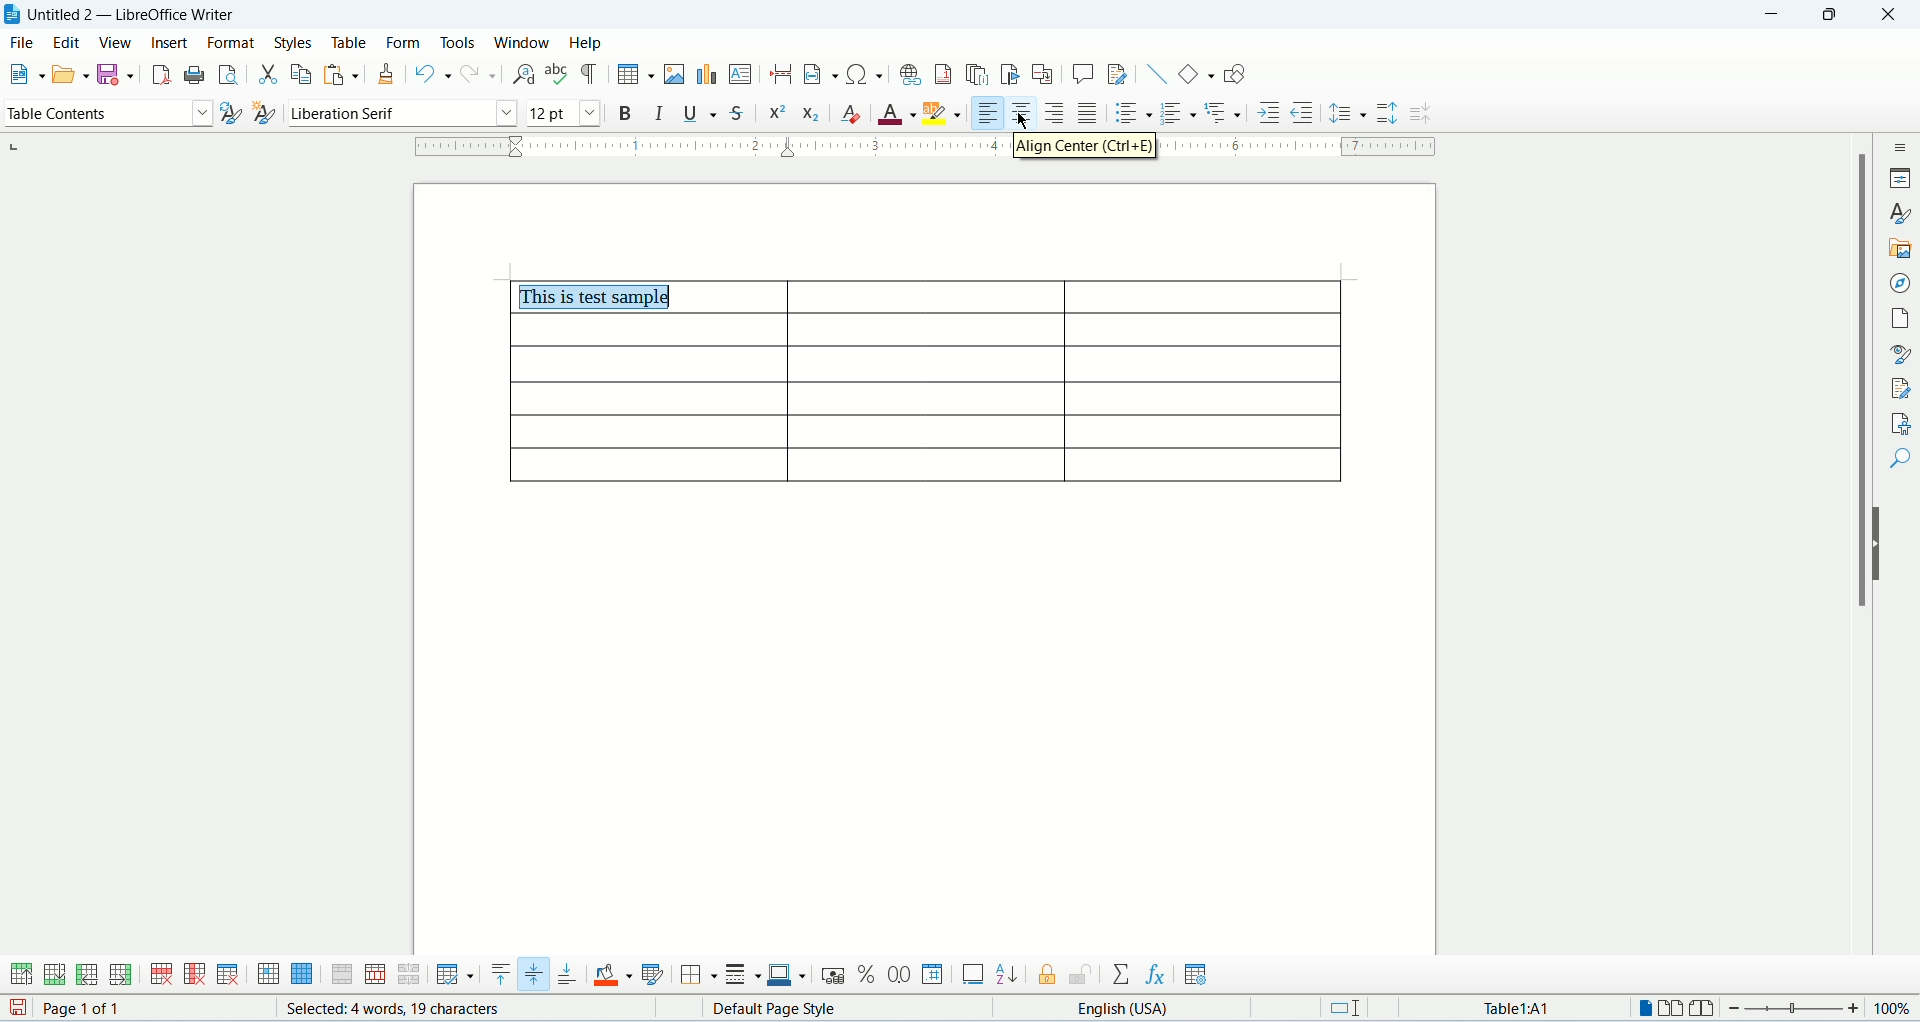 The width and height of the screenshot is (1920, 1022). I want to click on export as pdf, so click(161, 74).